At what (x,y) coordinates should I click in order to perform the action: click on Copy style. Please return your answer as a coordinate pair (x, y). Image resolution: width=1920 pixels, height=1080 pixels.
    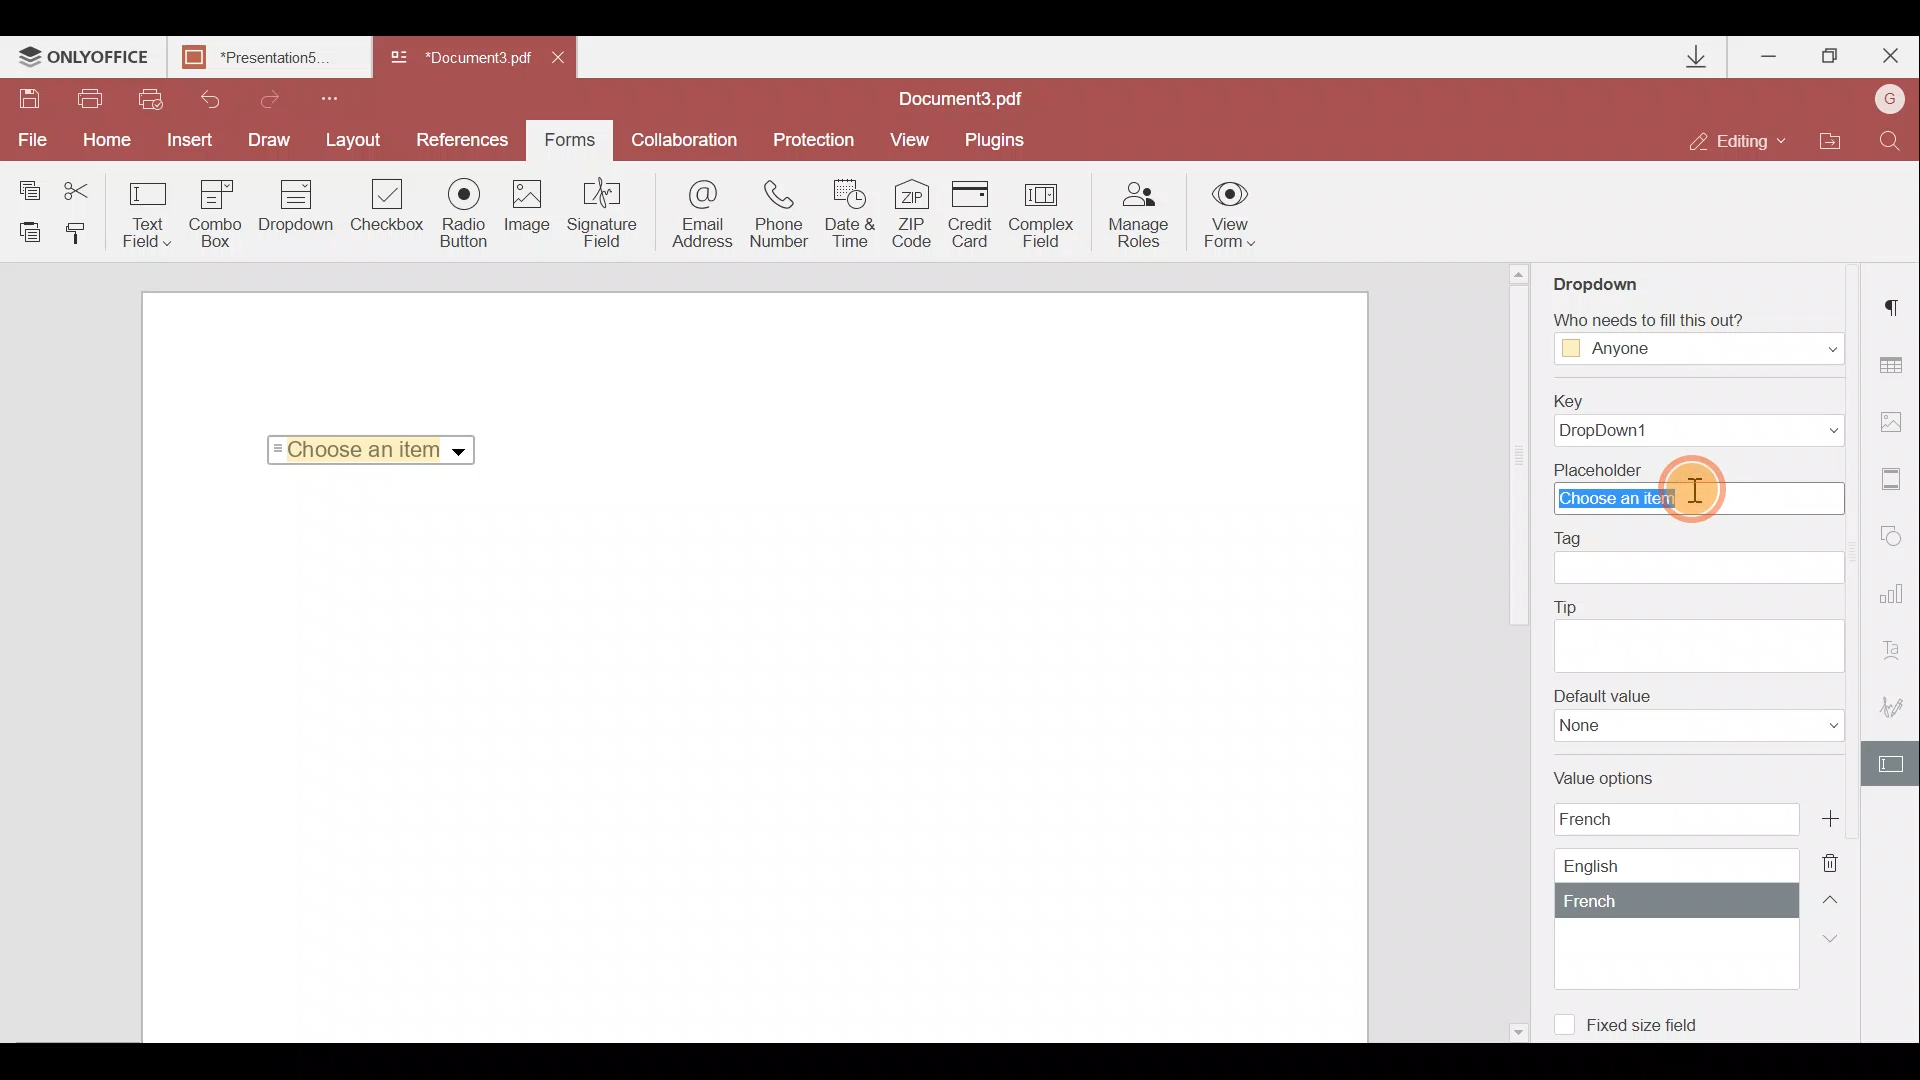
    Looking at the image, I should click on (82, 232).